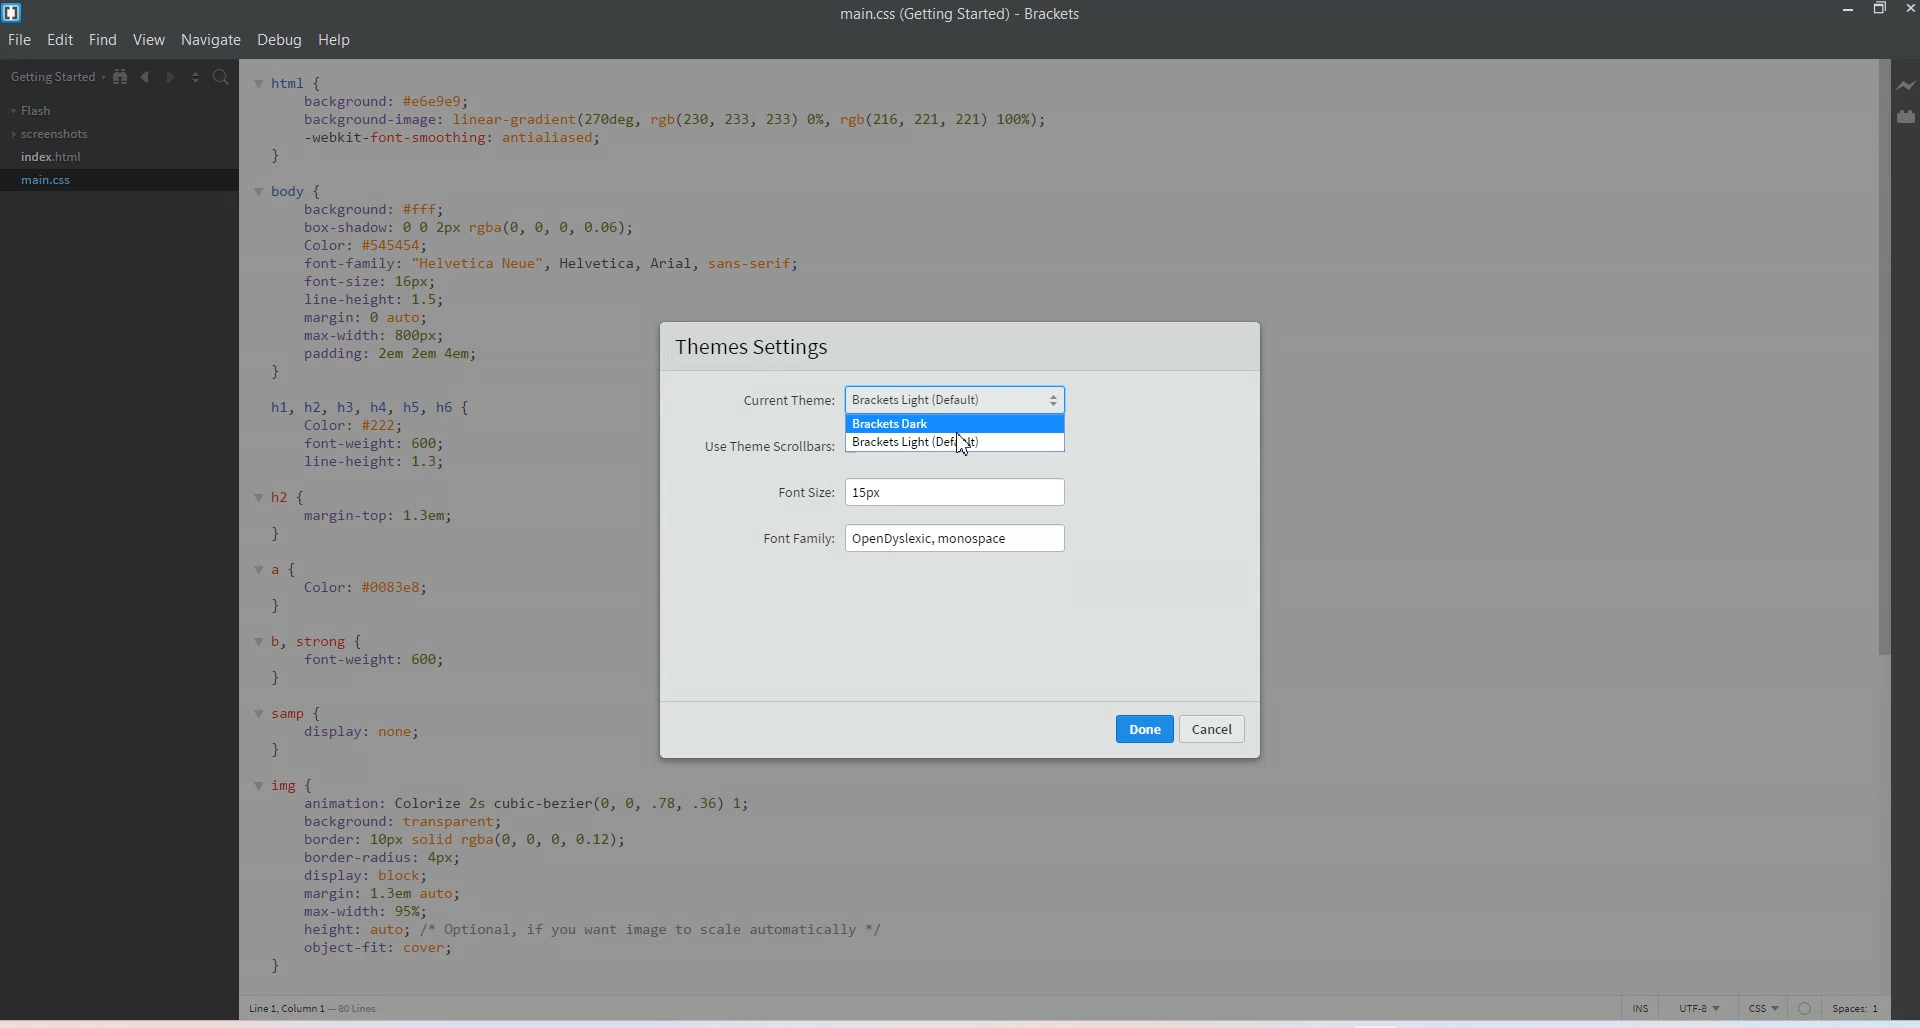 The image size is (1920, 1028). Describe the element at coordinates (104, 39) in the screenshot. I see `Find` at that location.